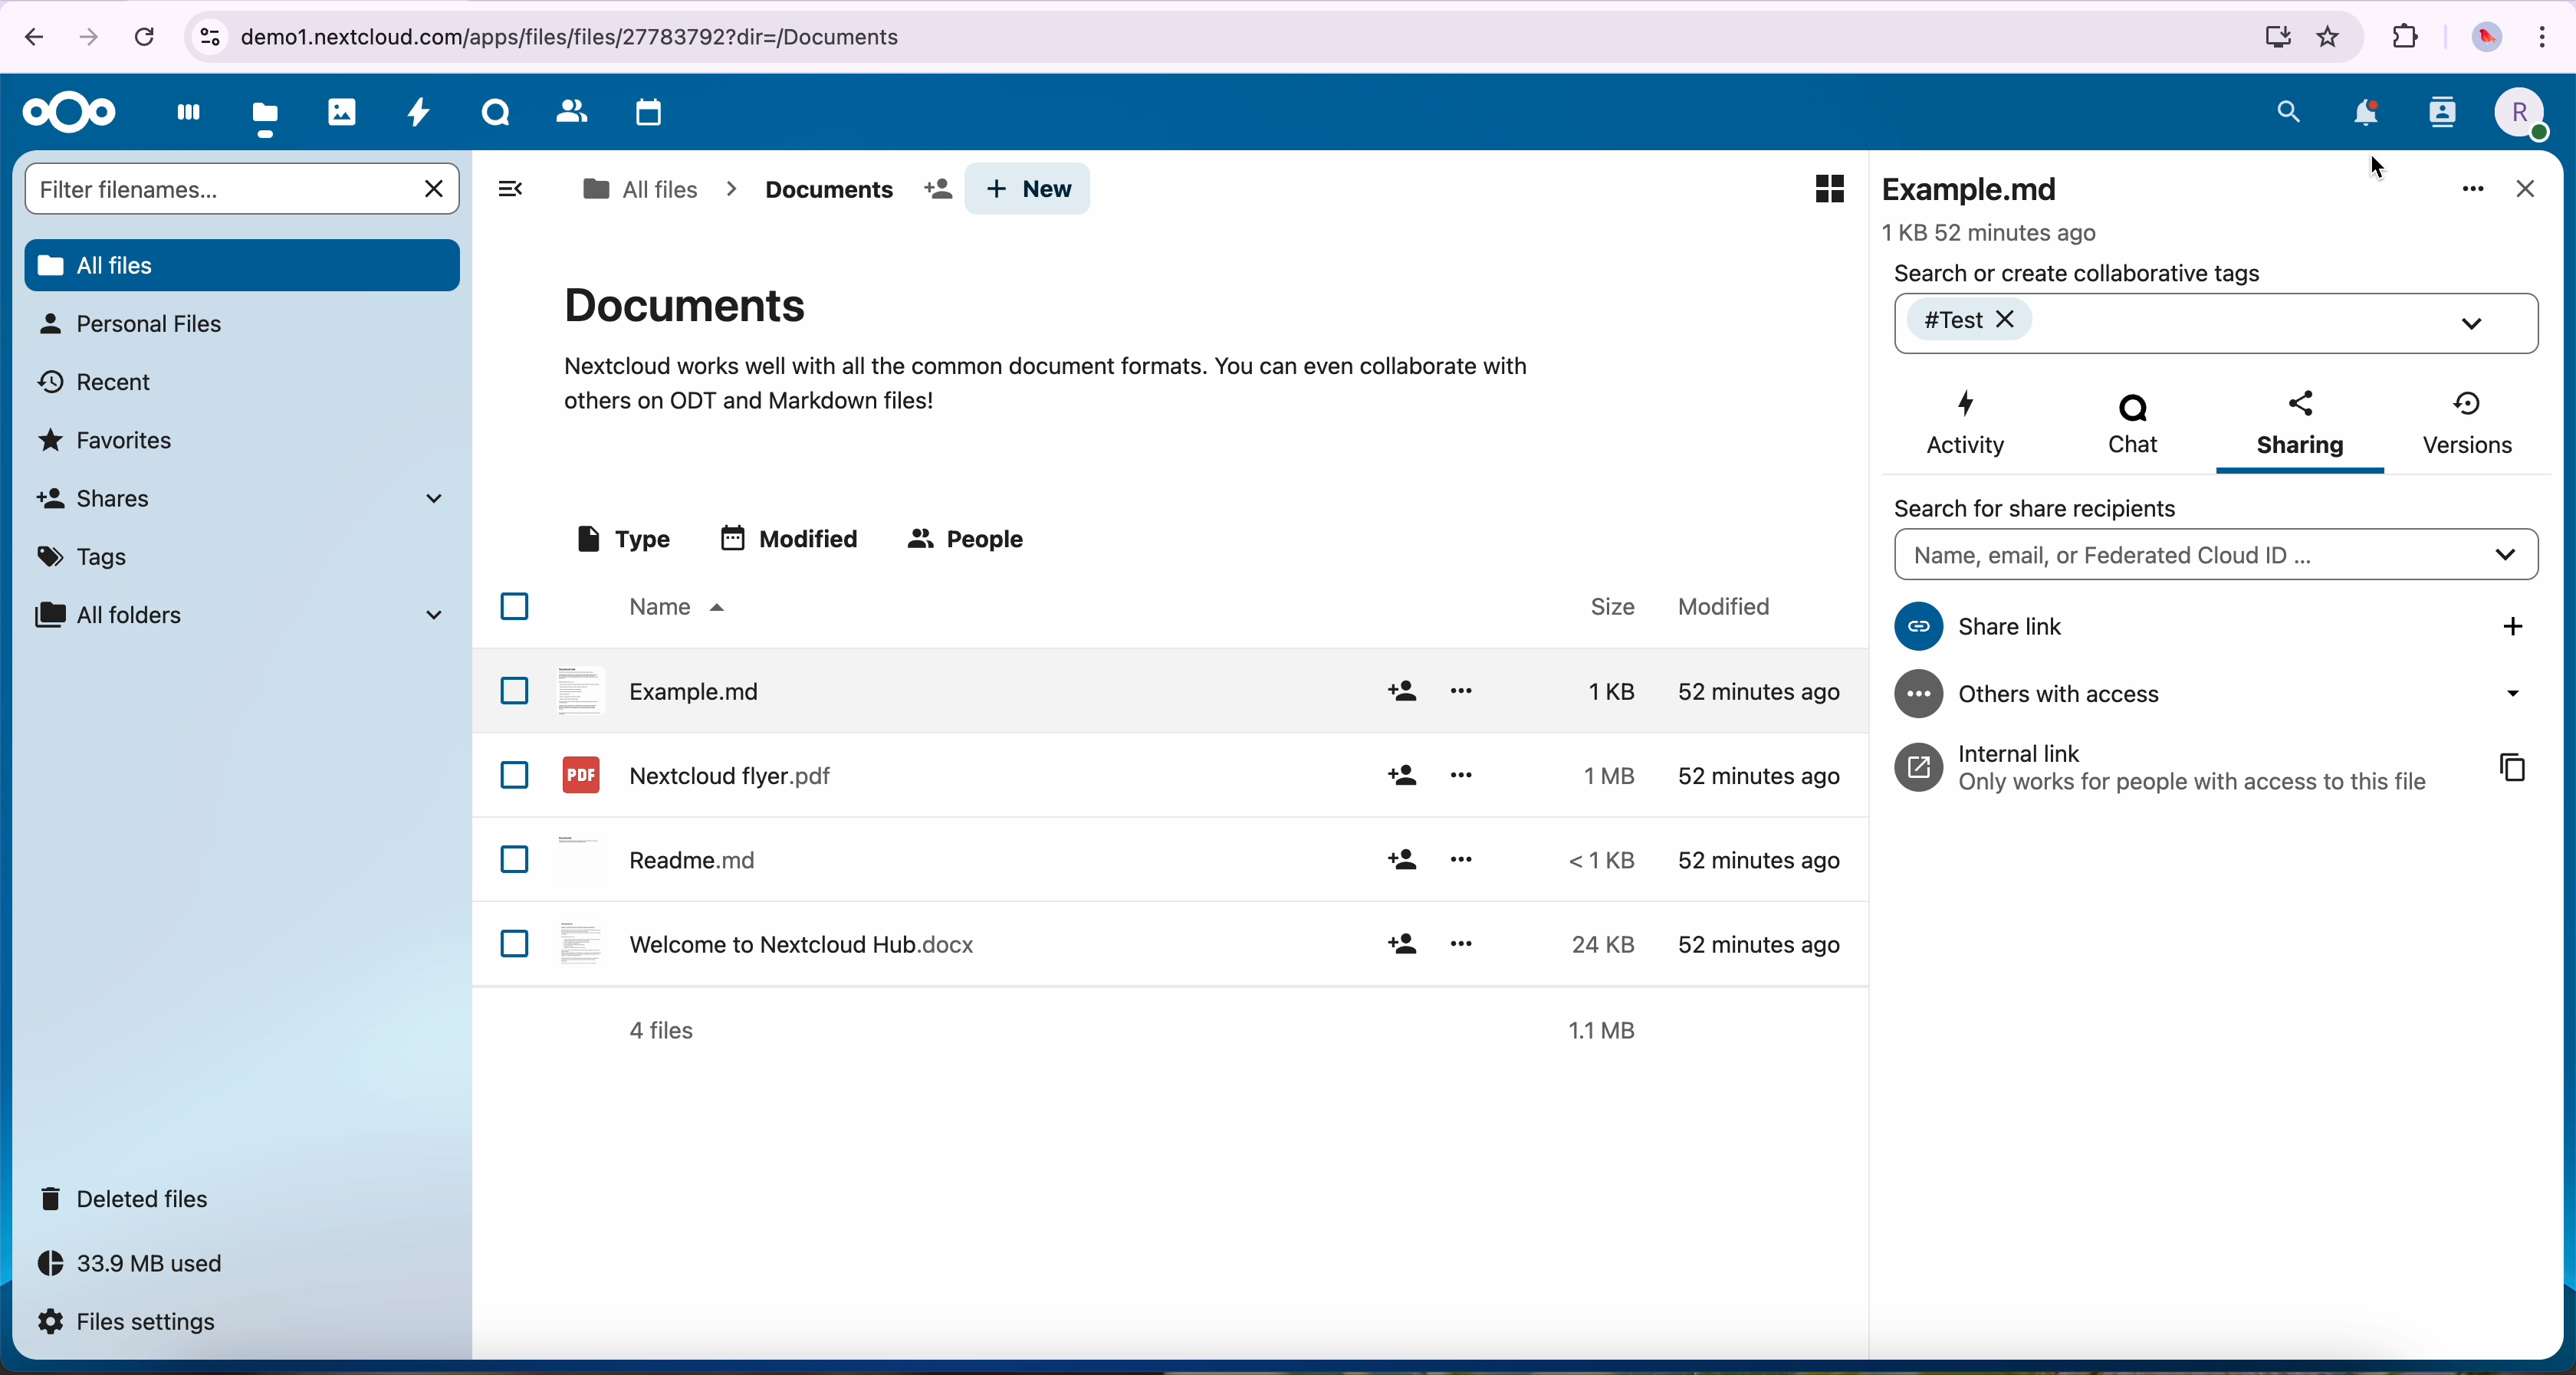 Image resolution: width=2576 pixels, height=1375 pixels. Describe the element at coordinates (1462, 774) in the screenshot. I see `options` at that location.